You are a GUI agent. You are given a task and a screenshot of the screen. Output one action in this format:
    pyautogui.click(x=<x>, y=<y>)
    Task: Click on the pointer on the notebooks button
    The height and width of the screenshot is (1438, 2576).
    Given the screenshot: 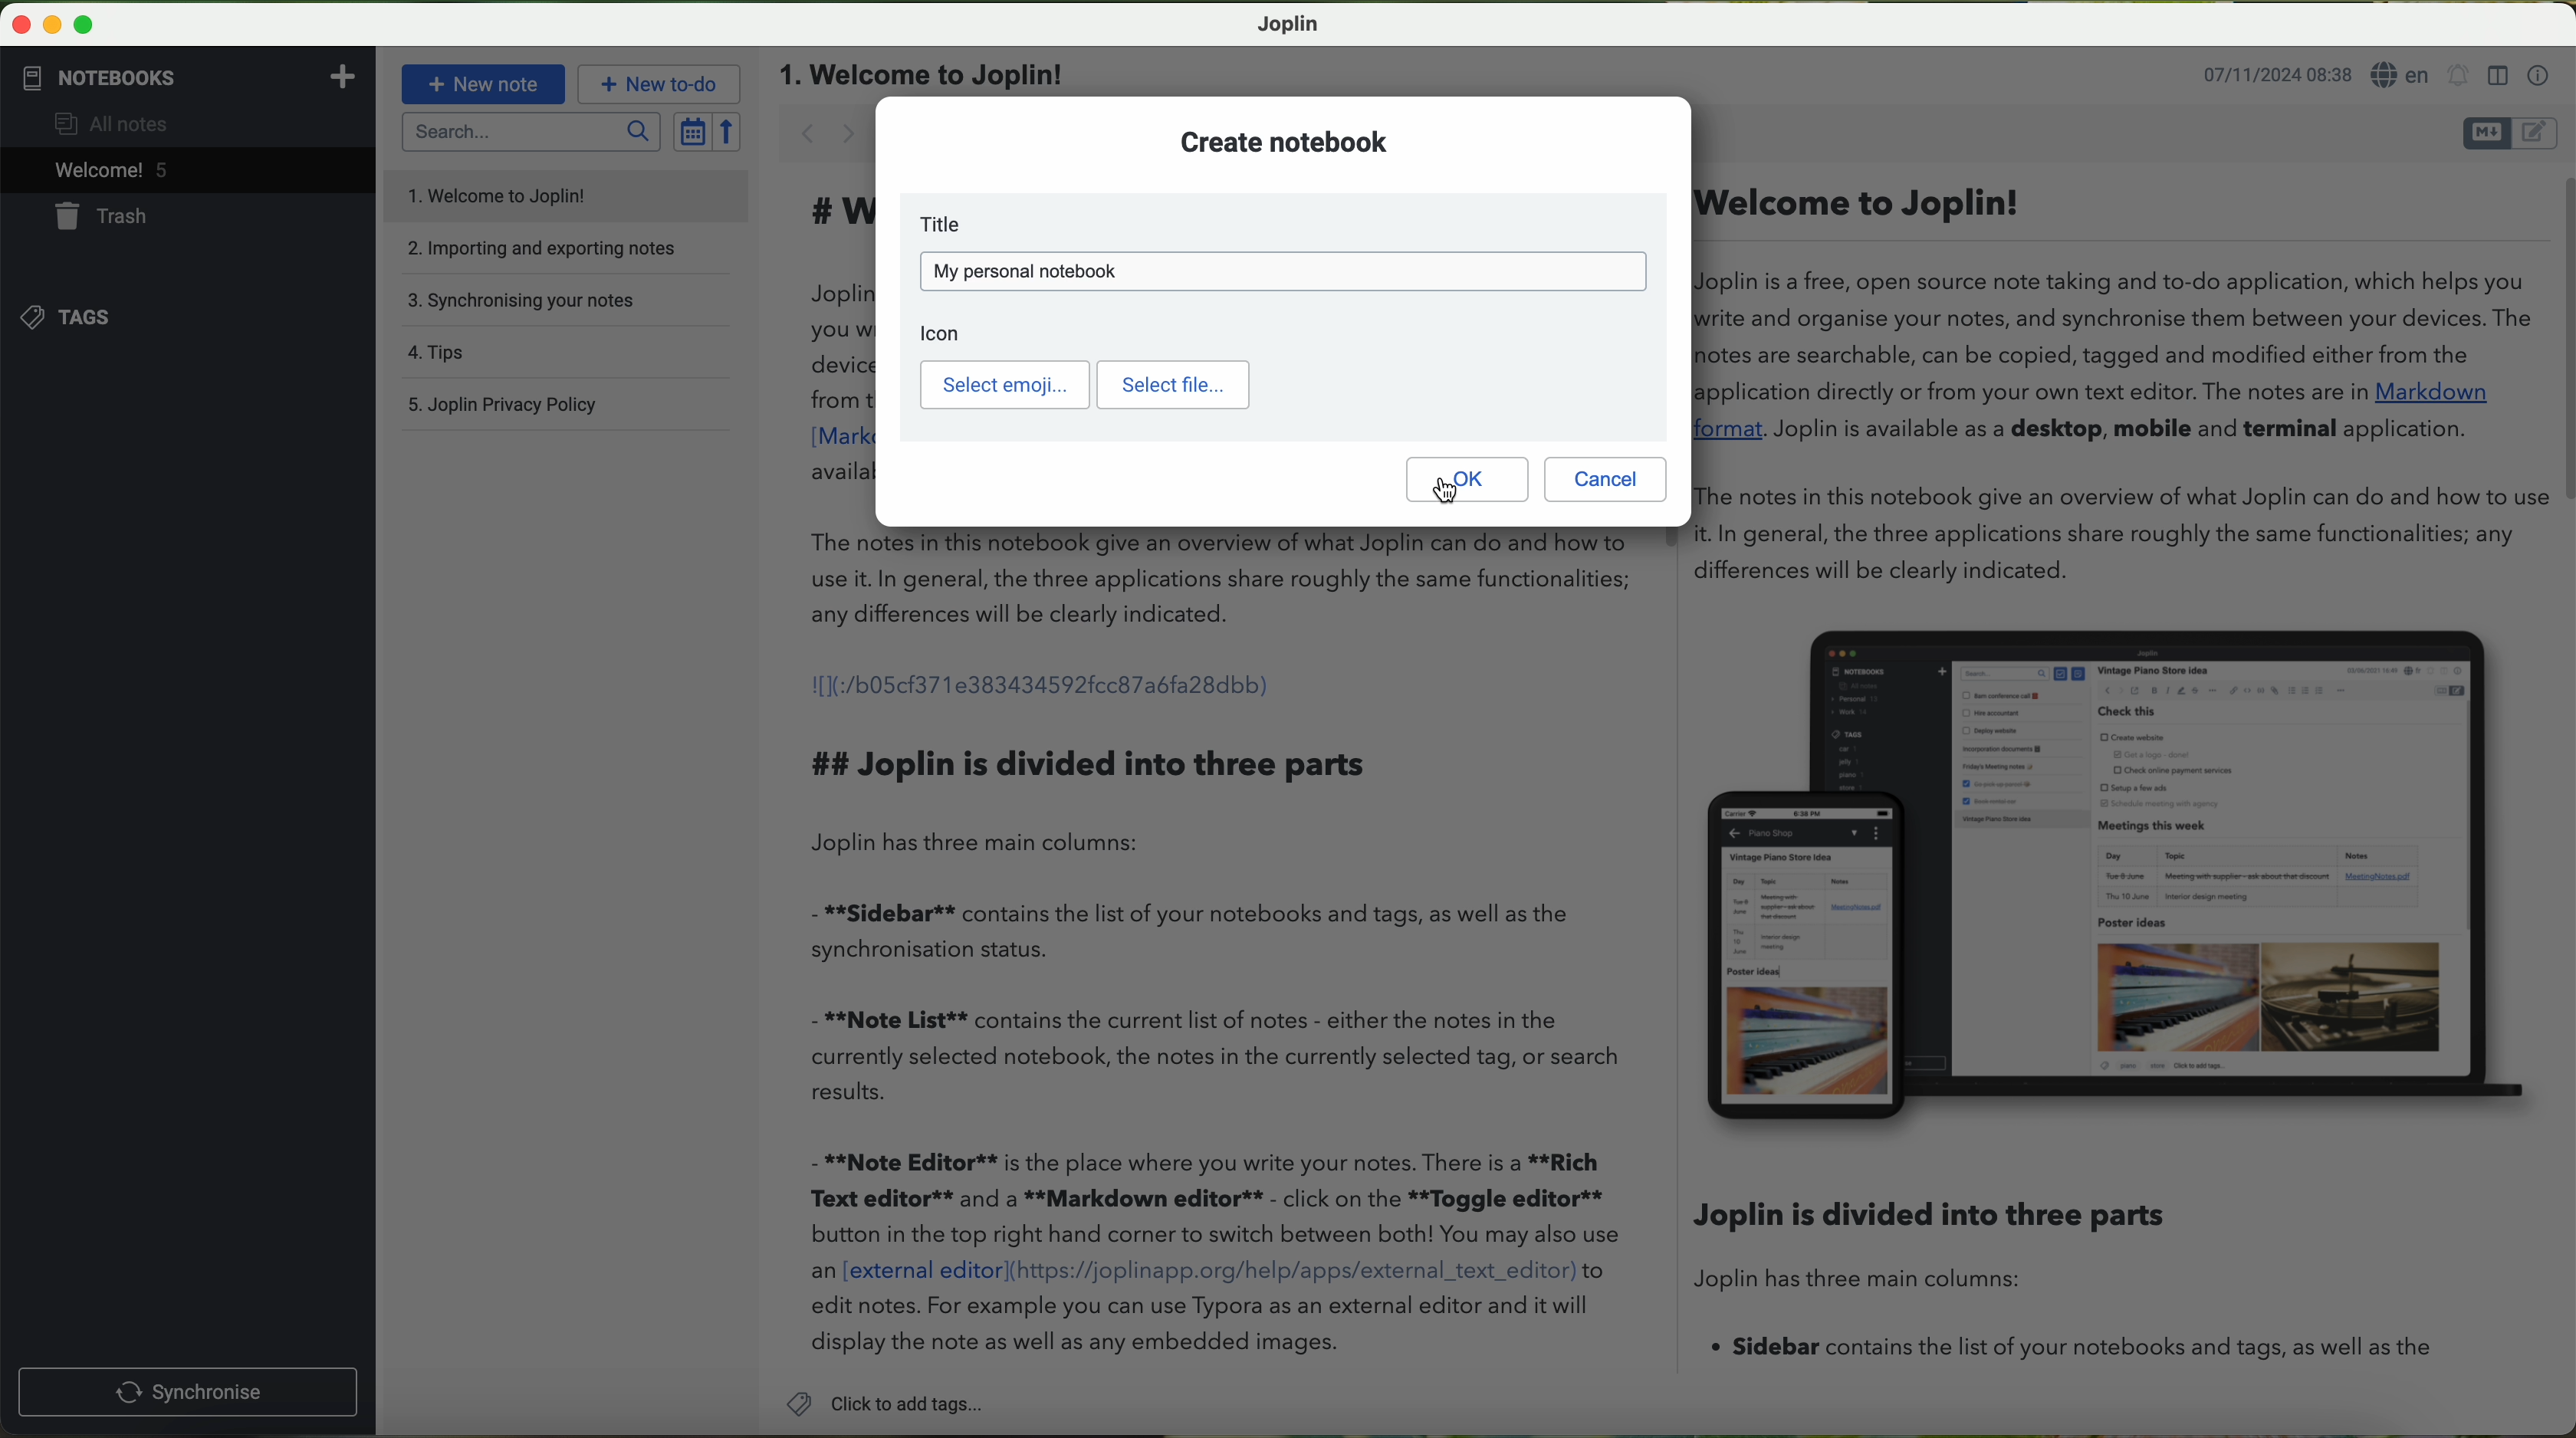 What is the action you would take?
    pyautogui.click(x=133, y=78)
    